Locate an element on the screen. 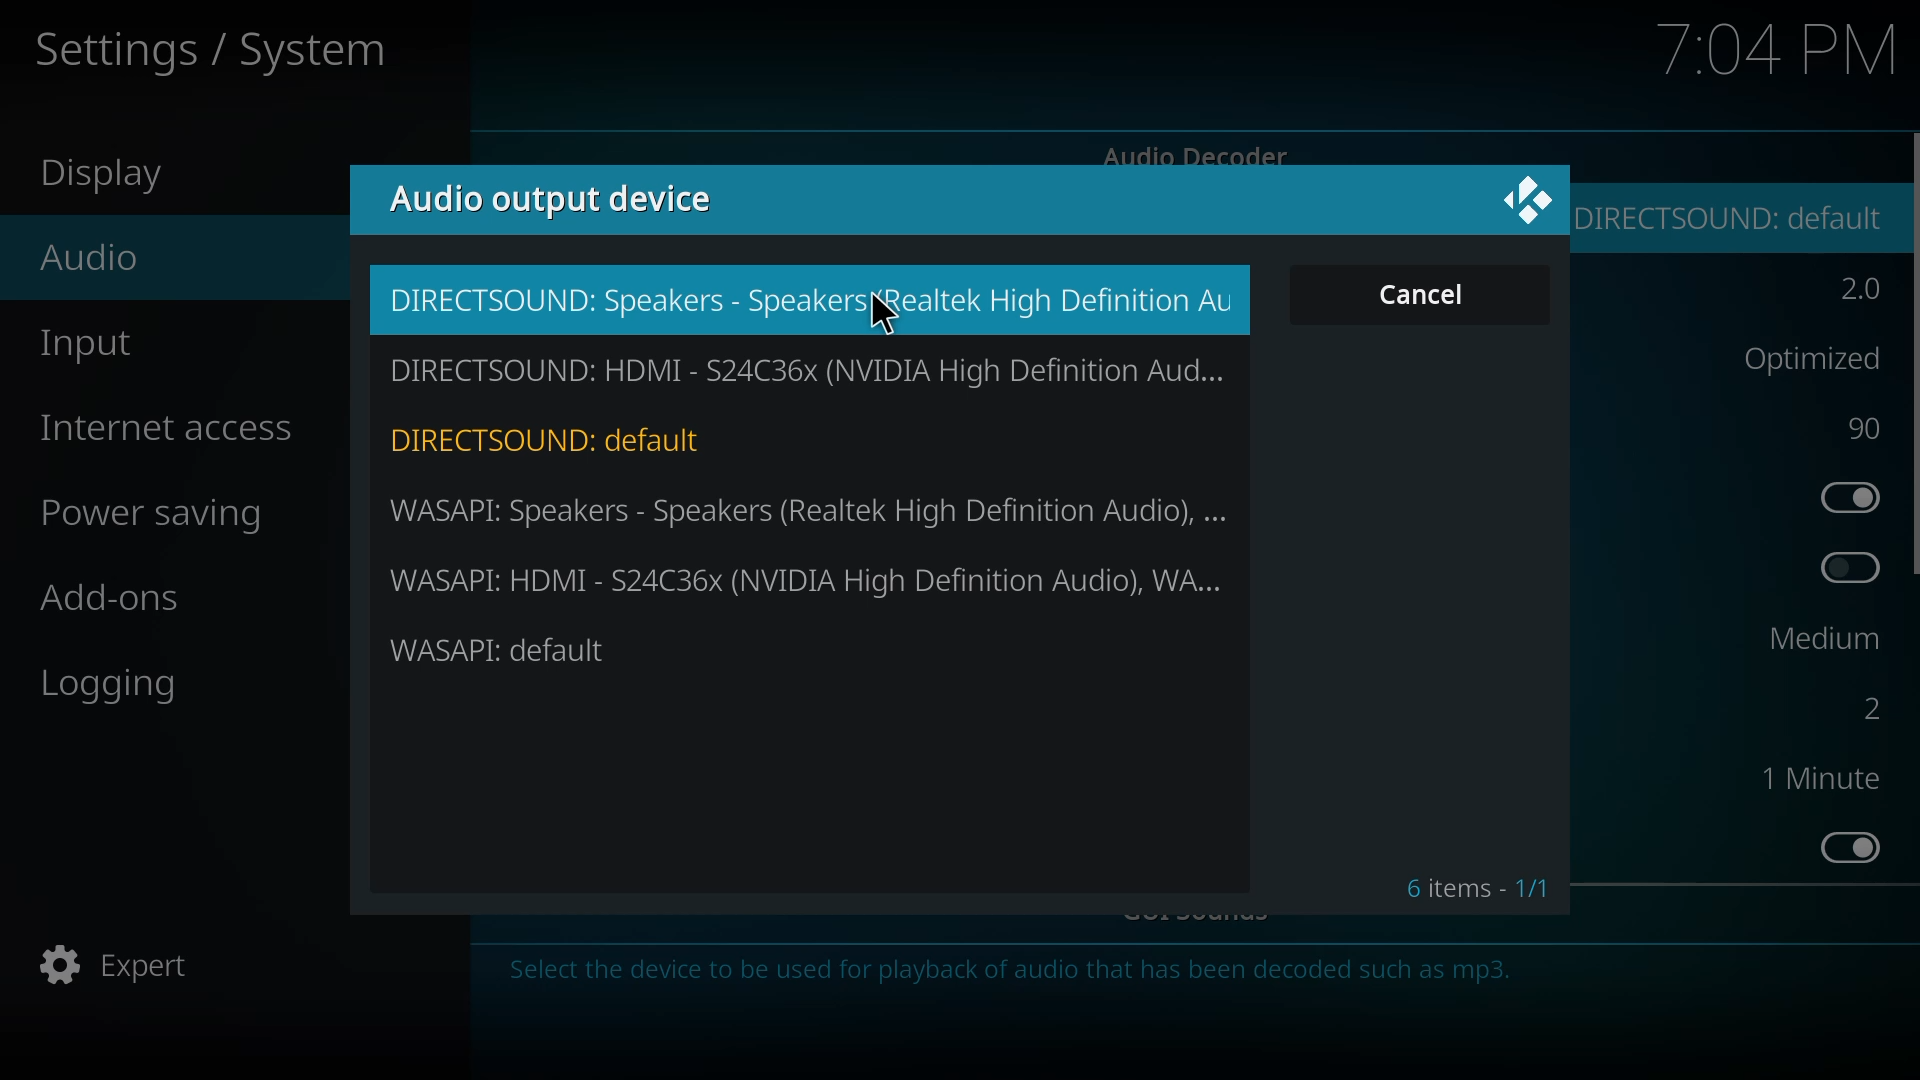  display is located at coordinates (115, 176).